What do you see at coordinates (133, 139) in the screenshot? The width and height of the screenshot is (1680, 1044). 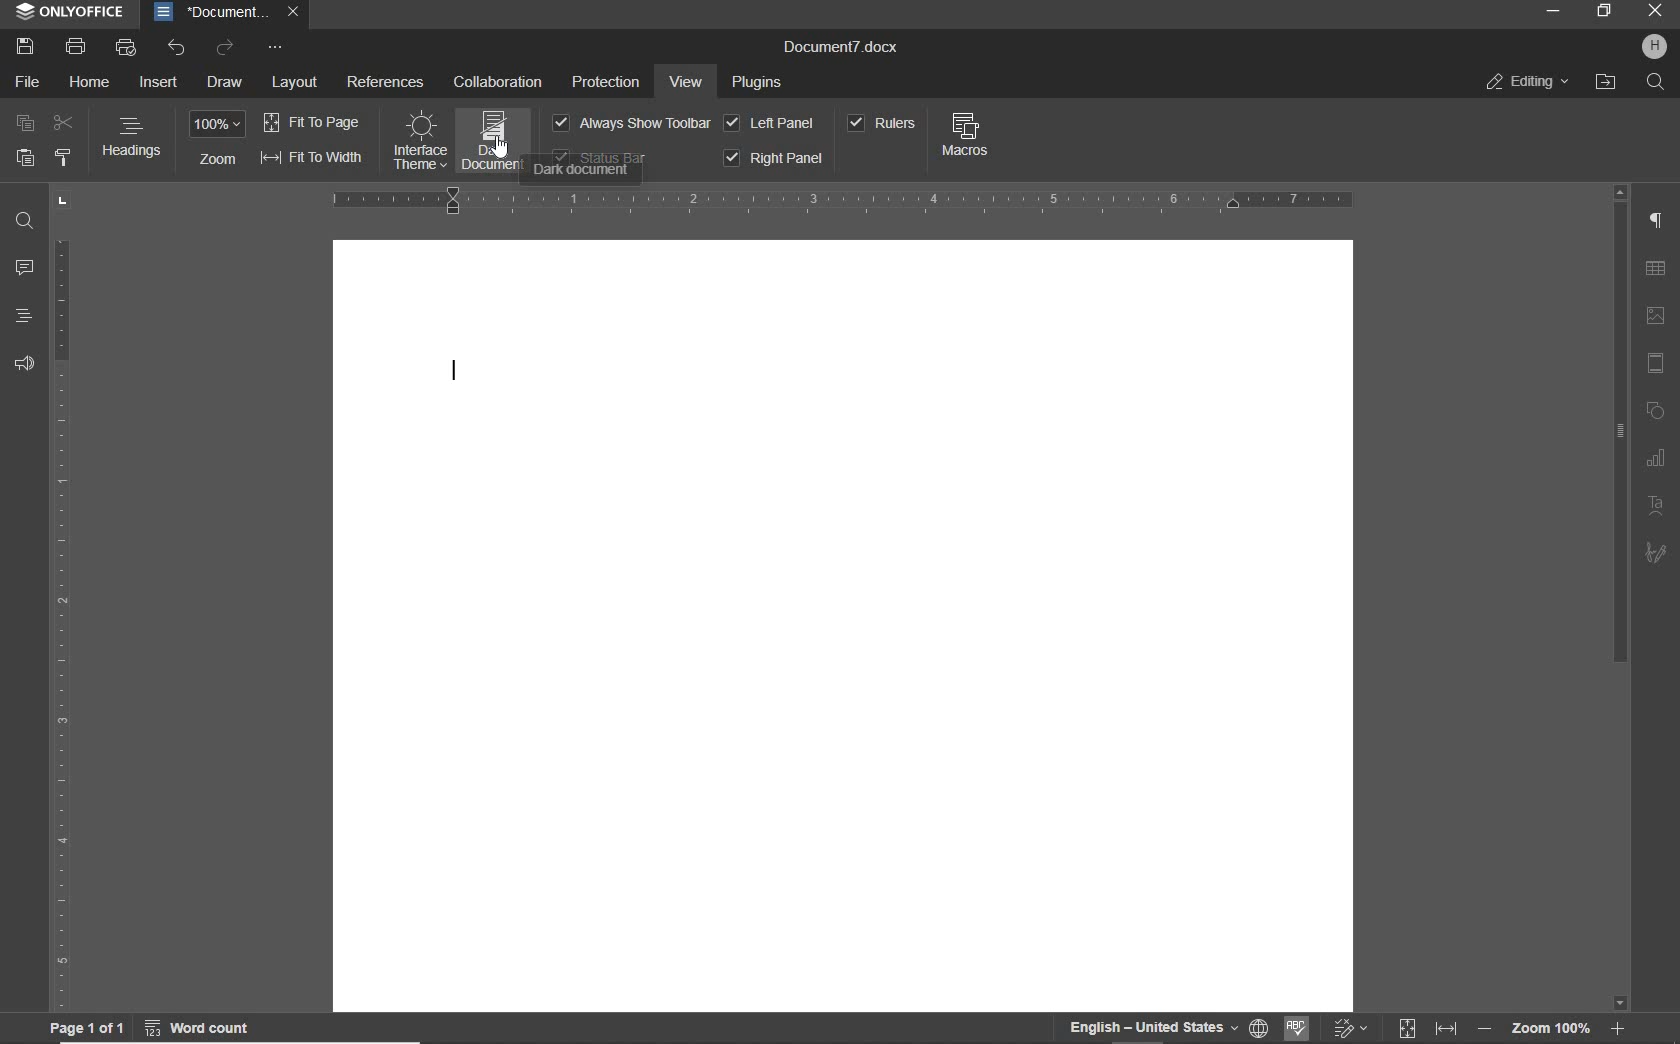 I see `HEADINGS` at bounding box center [133, 139].